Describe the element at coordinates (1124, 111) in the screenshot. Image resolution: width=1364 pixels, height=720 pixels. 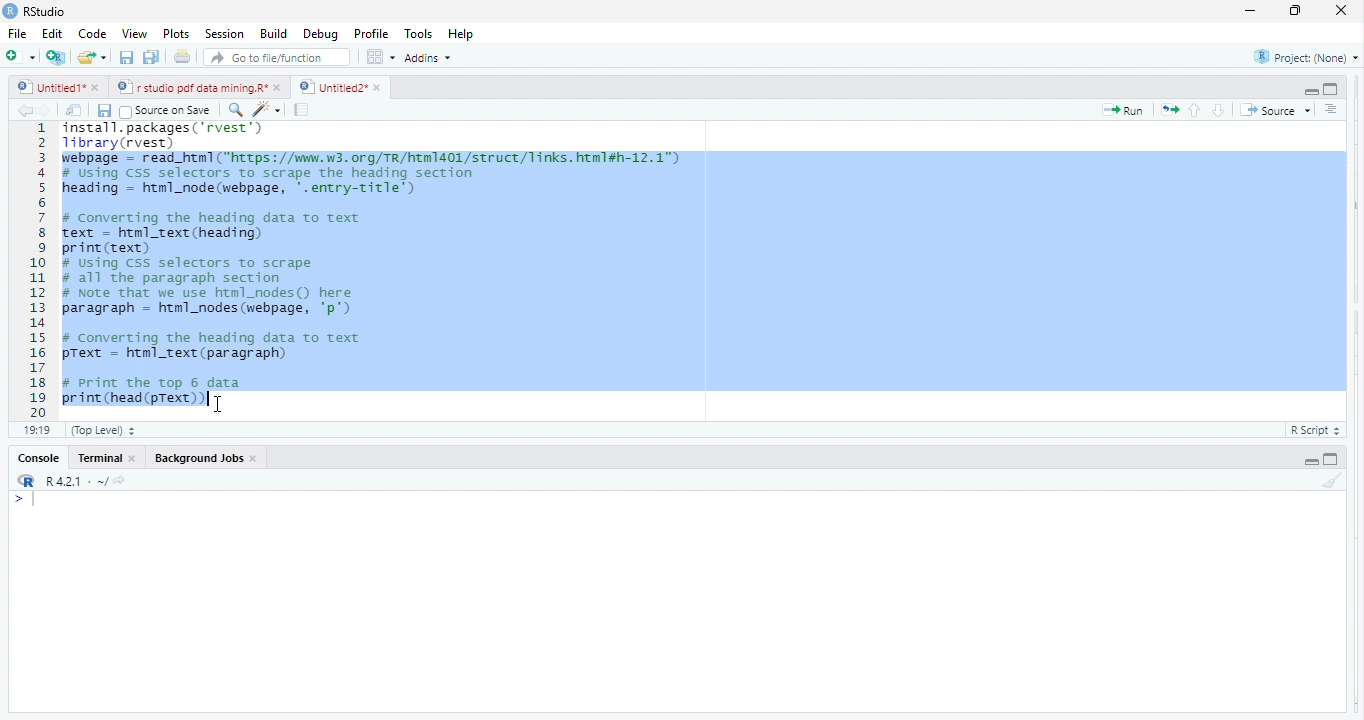
I see `run` at that location.